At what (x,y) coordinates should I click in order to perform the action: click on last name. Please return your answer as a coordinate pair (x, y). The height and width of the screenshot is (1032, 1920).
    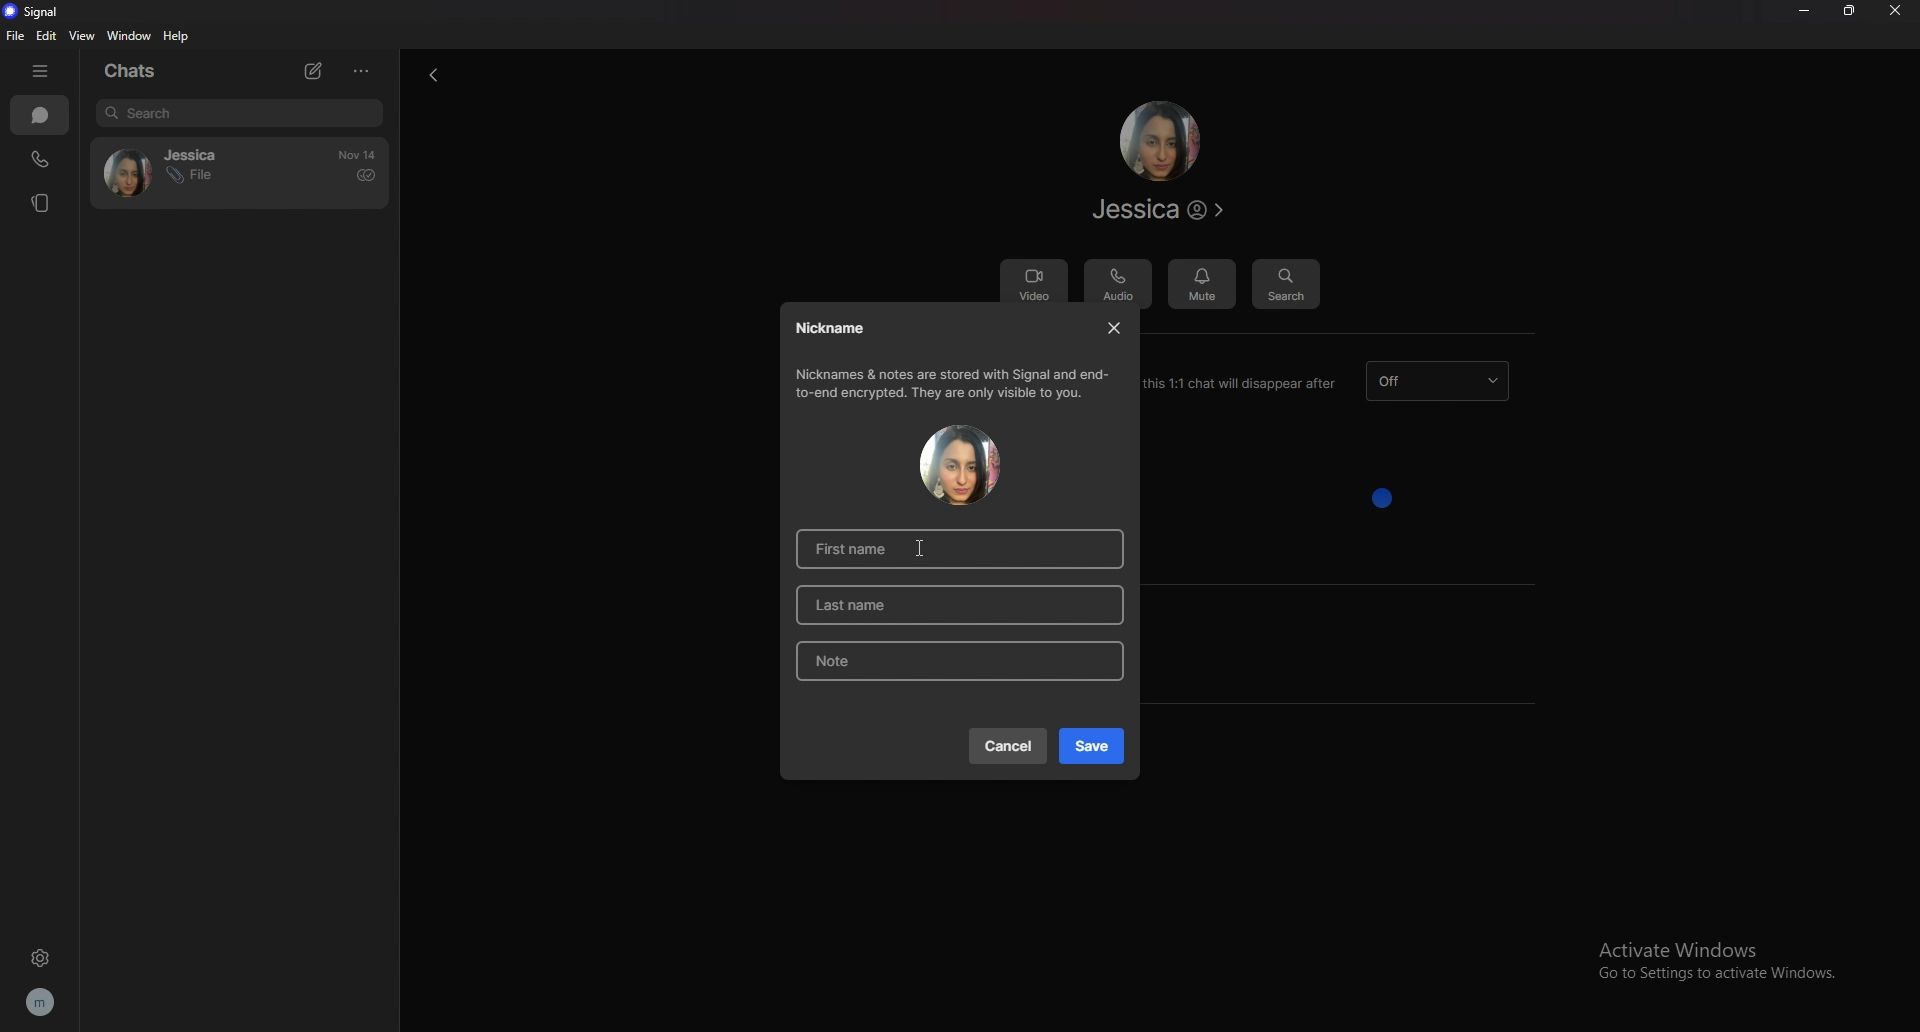
    Looking at the image, I should click on (966, 604).